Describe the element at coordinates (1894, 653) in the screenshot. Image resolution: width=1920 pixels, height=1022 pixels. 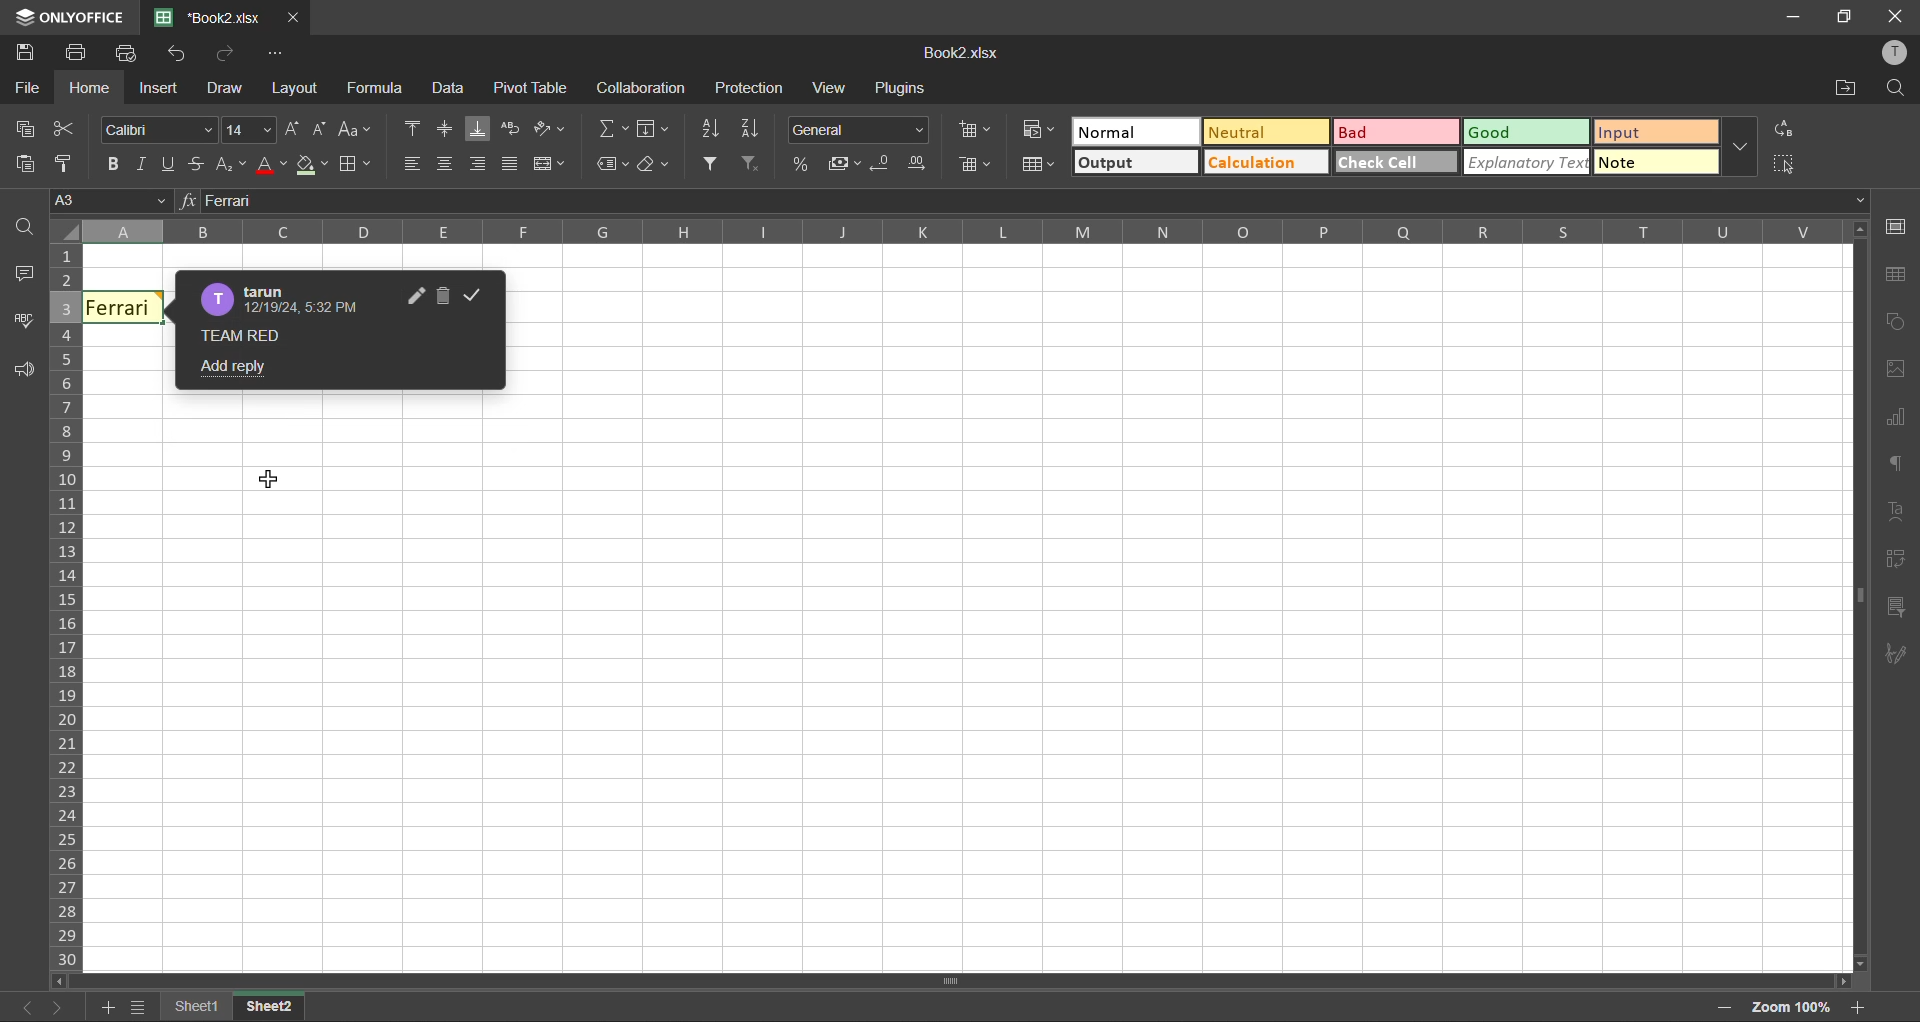
I see `signature` at that location.